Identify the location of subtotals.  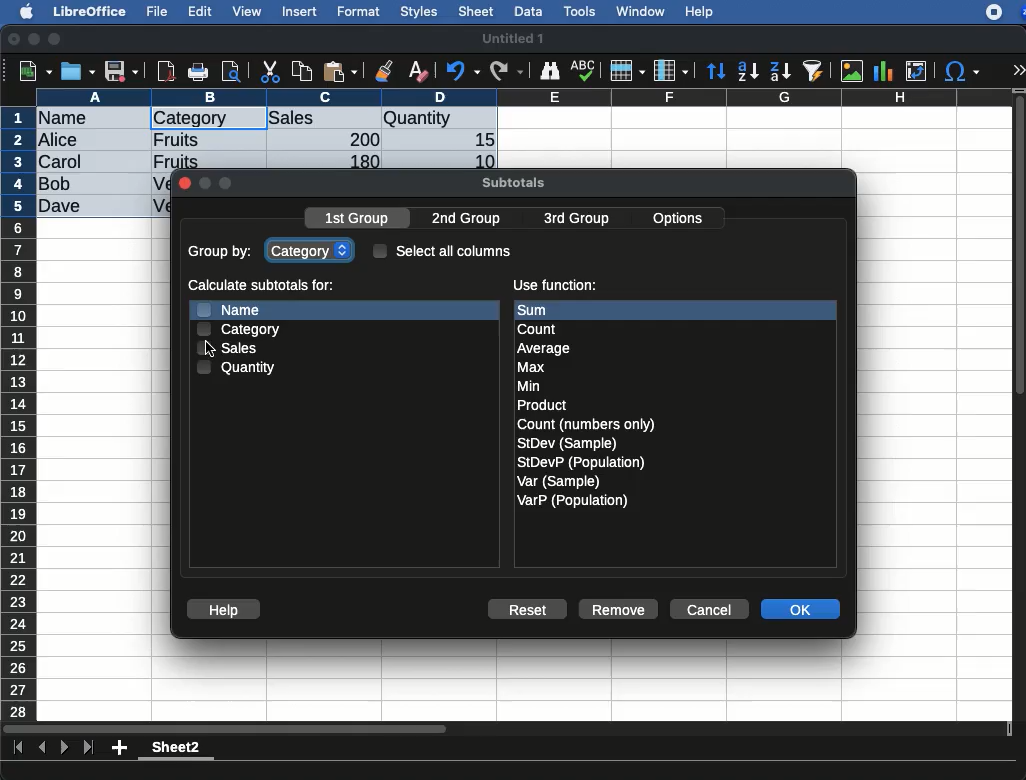
(513, 180).